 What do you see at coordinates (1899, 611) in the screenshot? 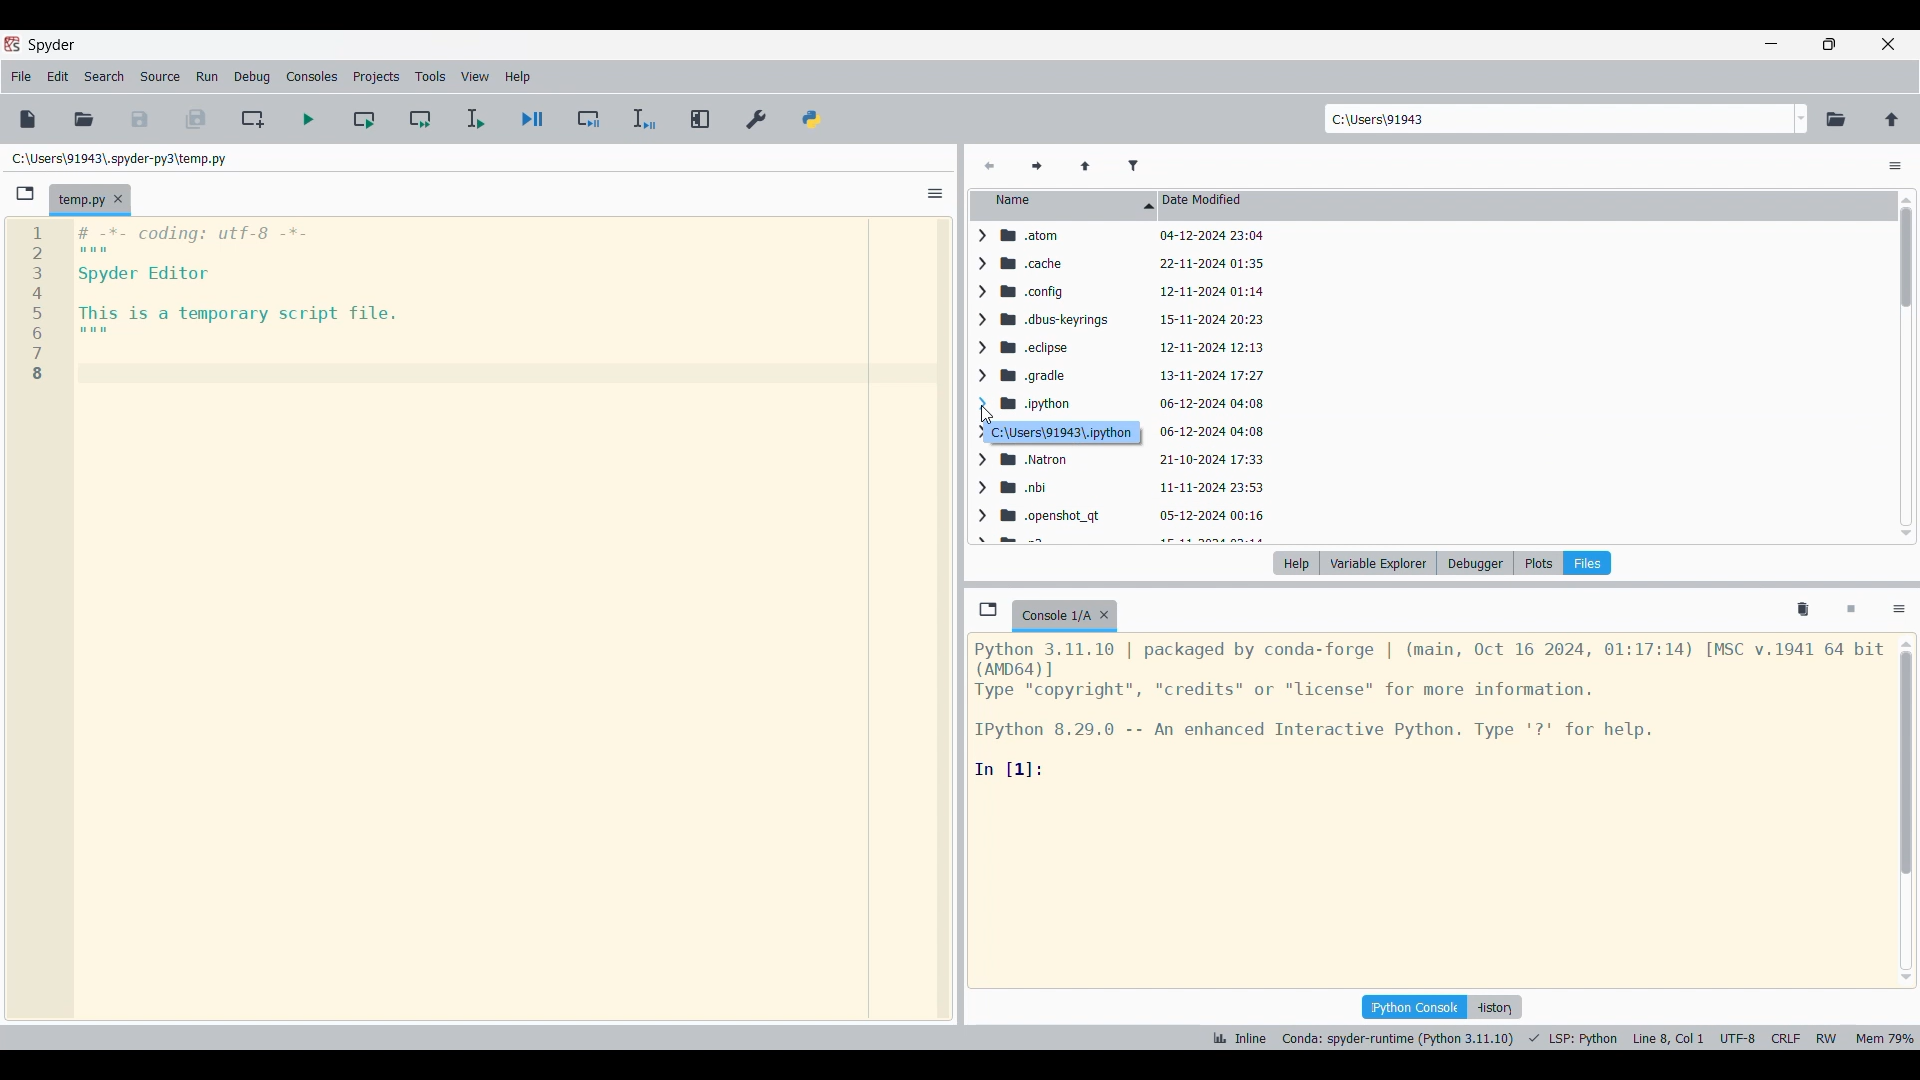
I see `Options` at bounding box center [1899, 611].